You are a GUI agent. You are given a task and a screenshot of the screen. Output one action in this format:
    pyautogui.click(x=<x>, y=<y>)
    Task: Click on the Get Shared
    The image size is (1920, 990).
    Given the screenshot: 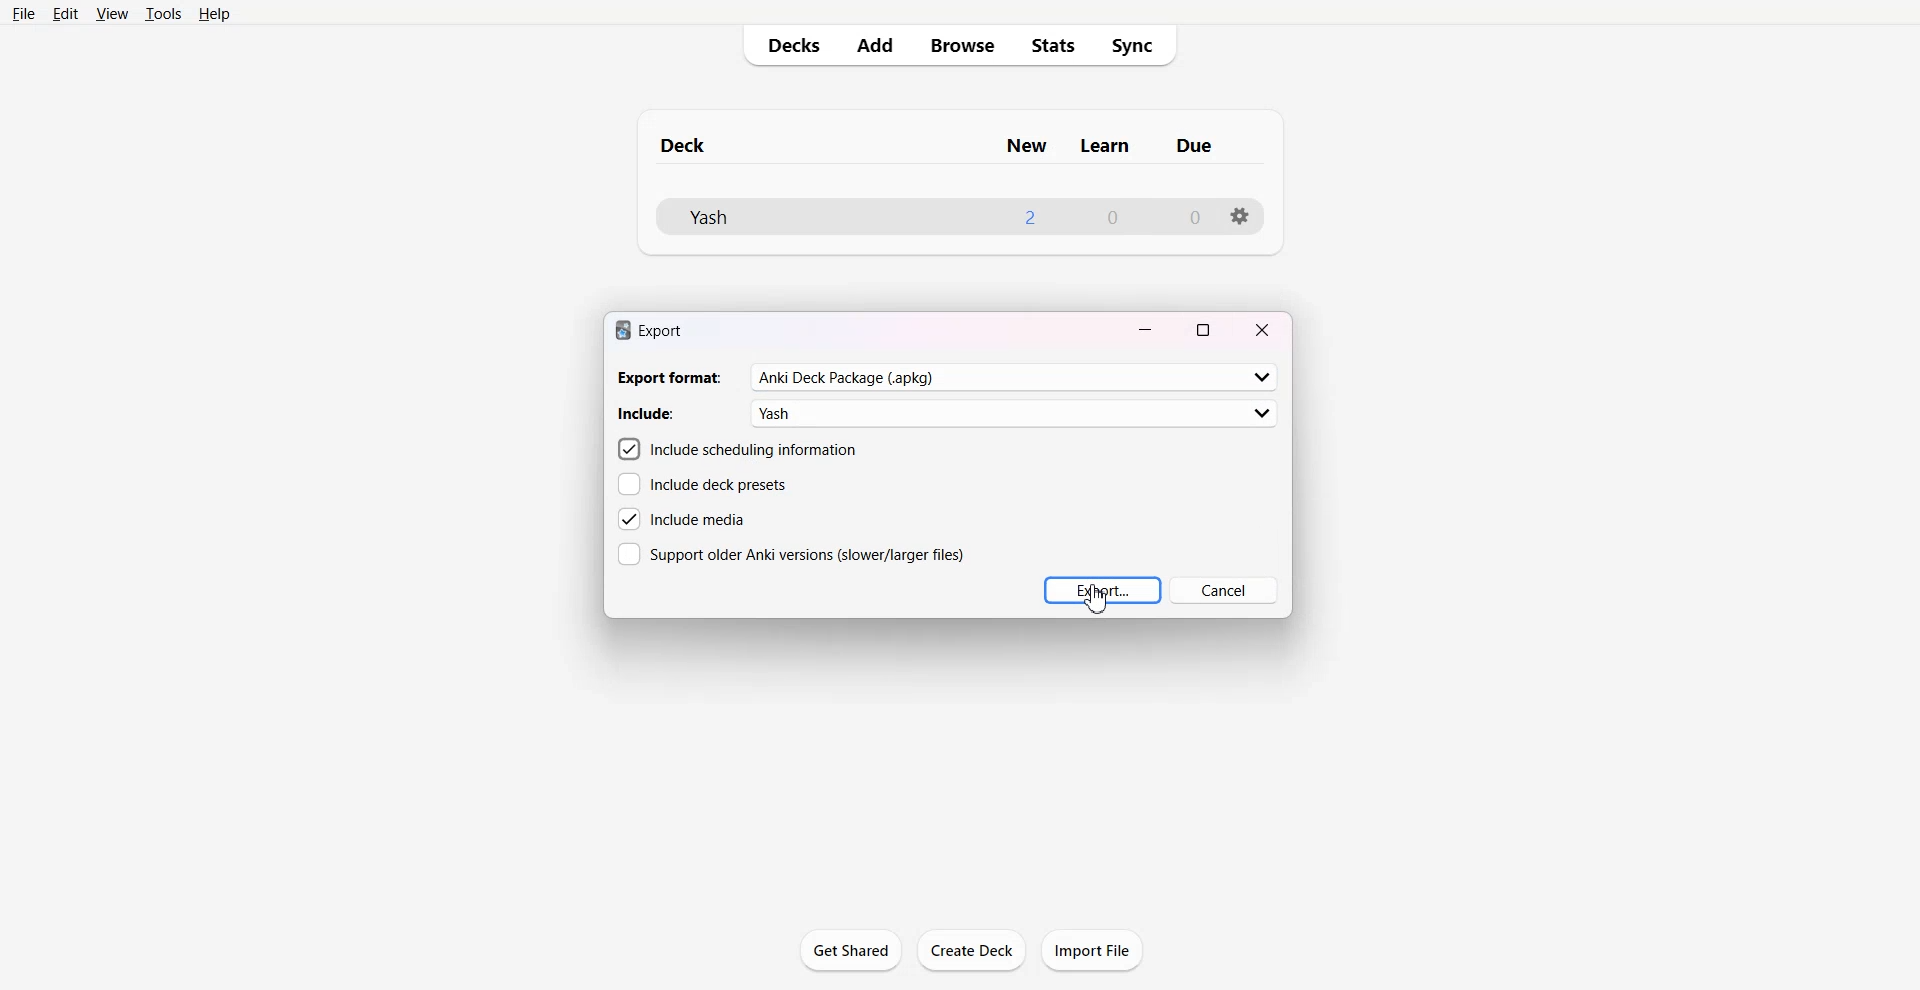 What is the action you would take?
    pyautogui.click(x=851, y=950)
    